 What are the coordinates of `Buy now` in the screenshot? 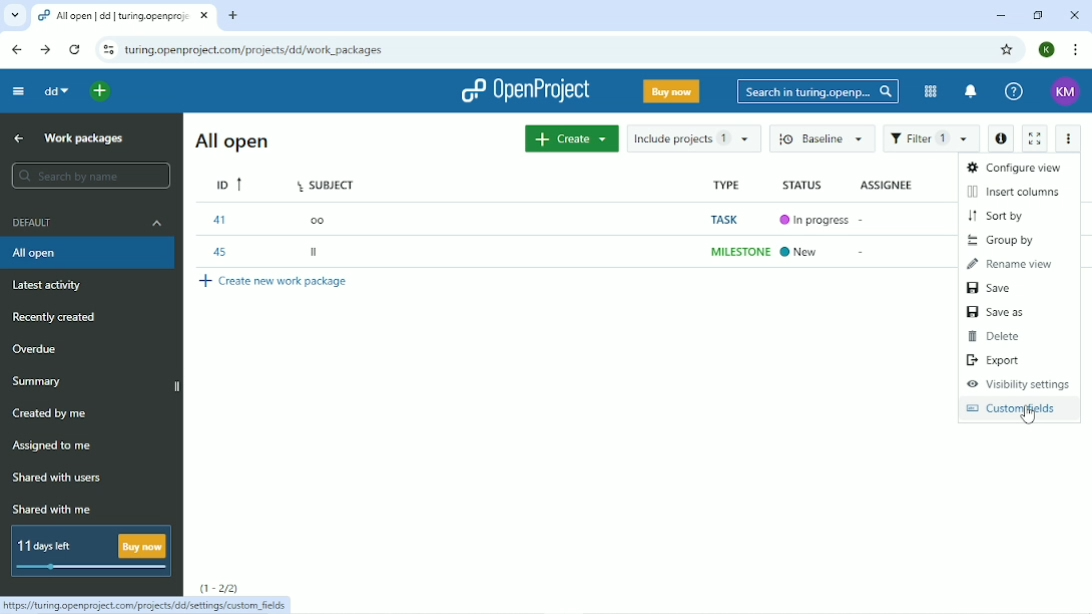 It's located at (670, 90).